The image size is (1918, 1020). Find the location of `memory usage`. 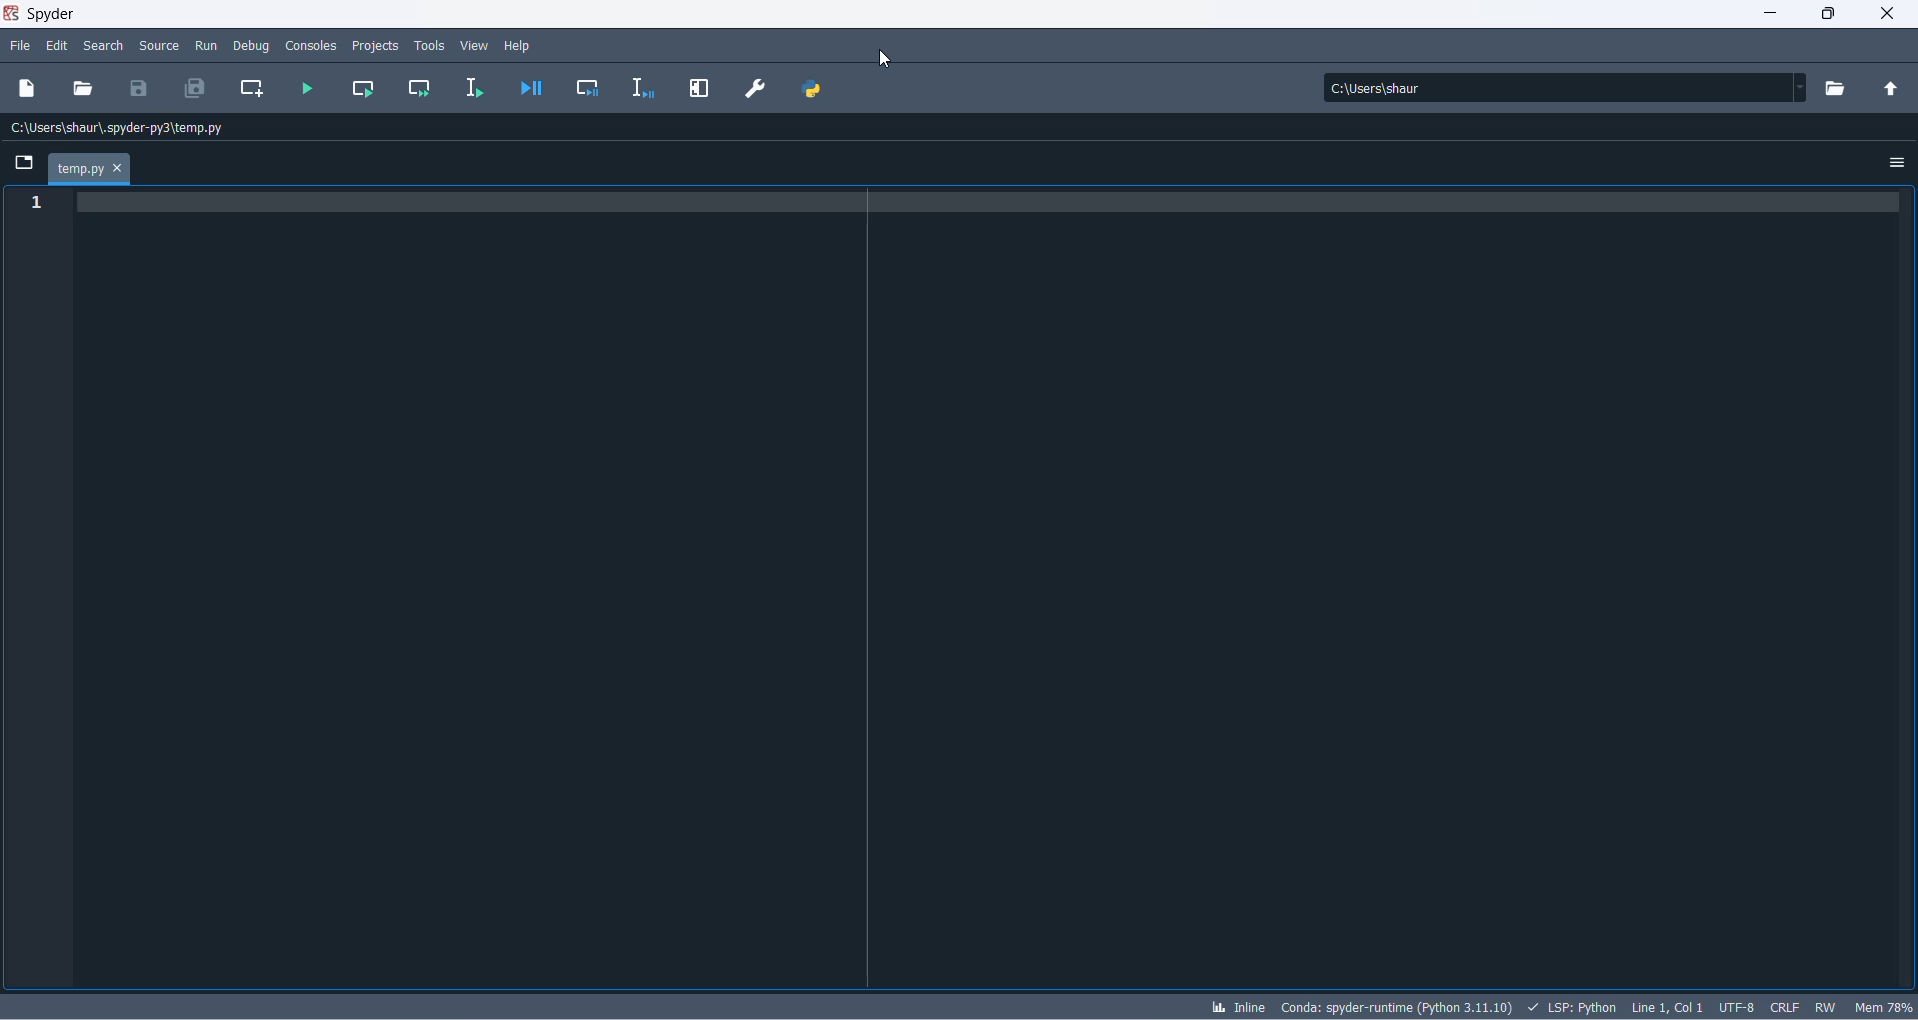

memory usage is located at coordinates (1886, 1007).